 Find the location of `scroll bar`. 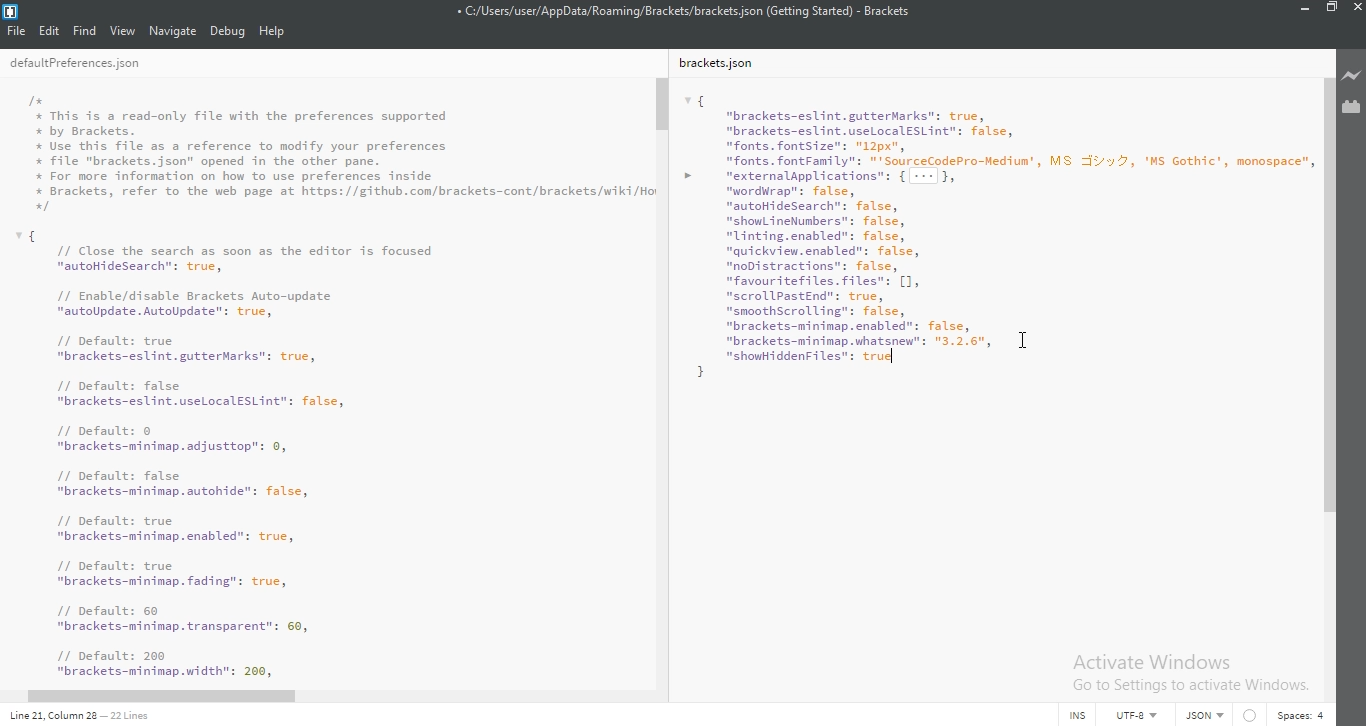

scroll bar is located at coordinates (663, 104).